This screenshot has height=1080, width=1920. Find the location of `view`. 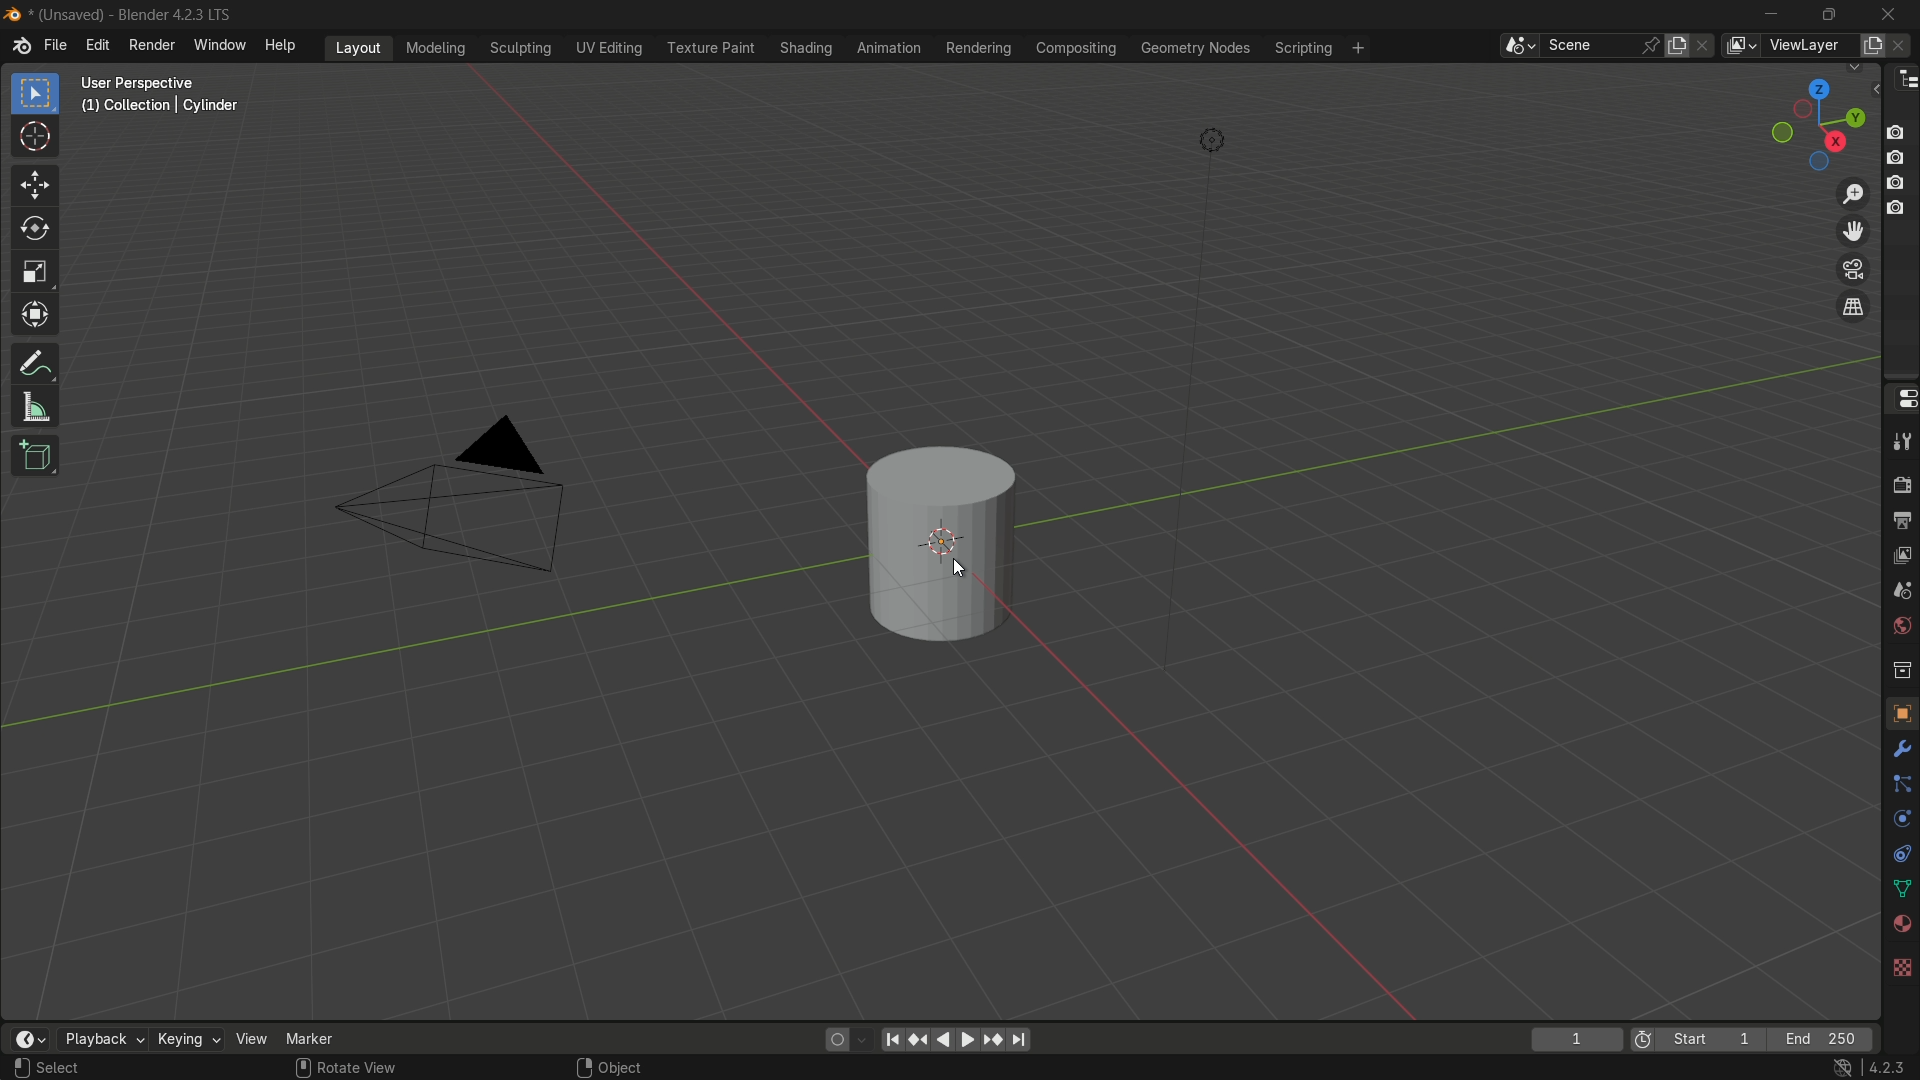

view is located at coordinates (251, 1039).